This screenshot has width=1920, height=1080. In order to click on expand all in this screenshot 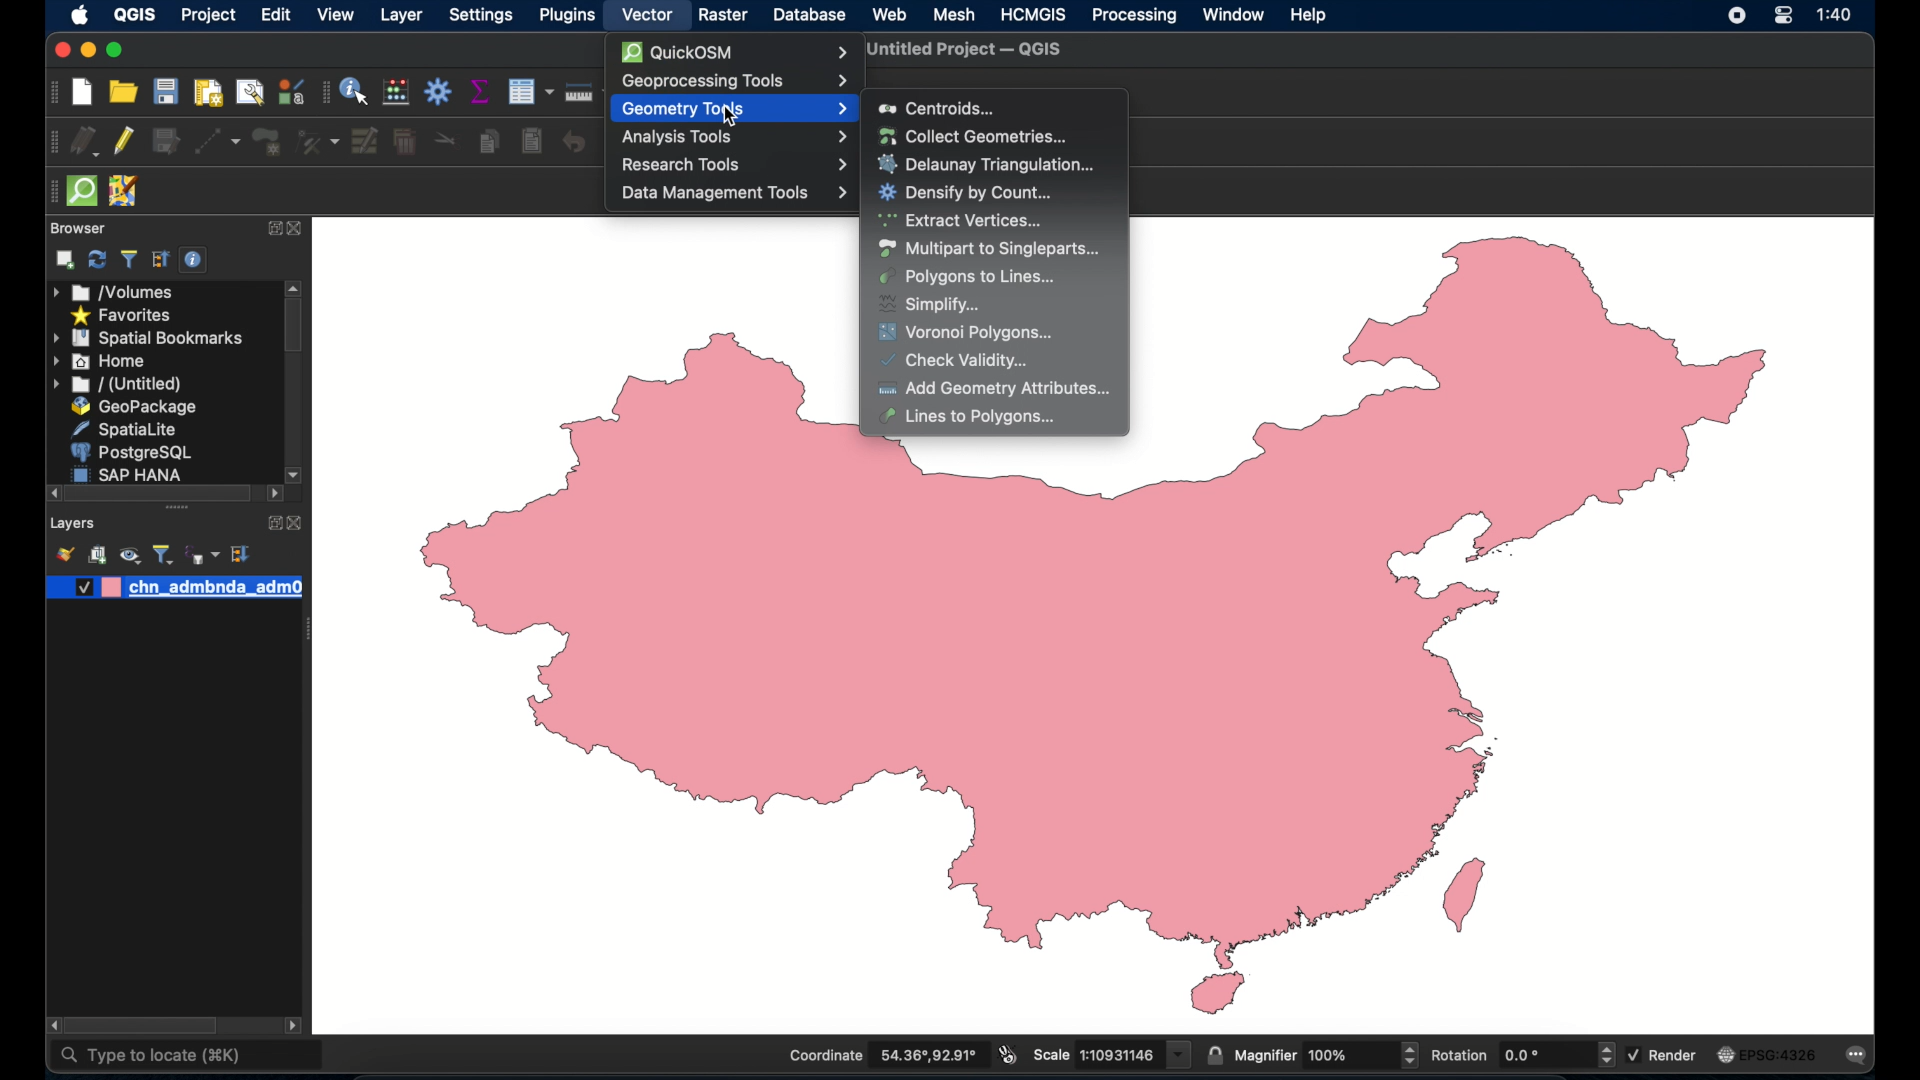, I will do `click(242, 554)`.